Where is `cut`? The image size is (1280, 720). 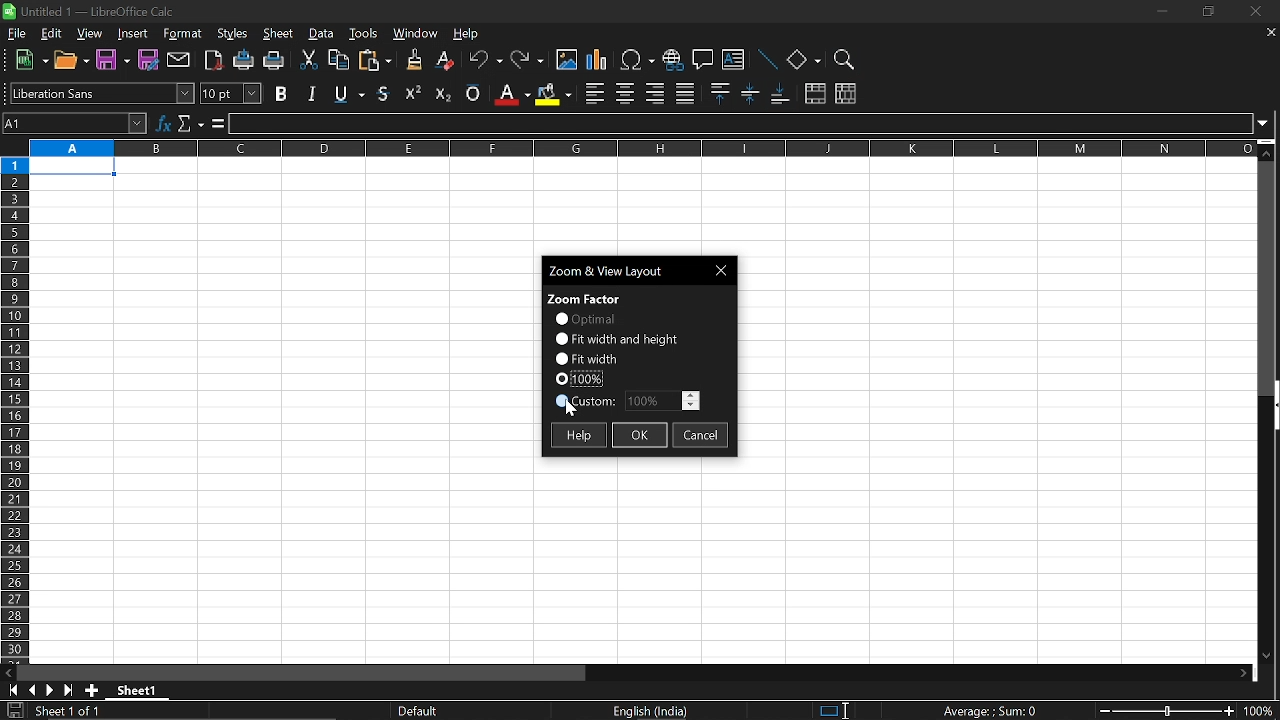 cut is located at coordinates (307, 61).